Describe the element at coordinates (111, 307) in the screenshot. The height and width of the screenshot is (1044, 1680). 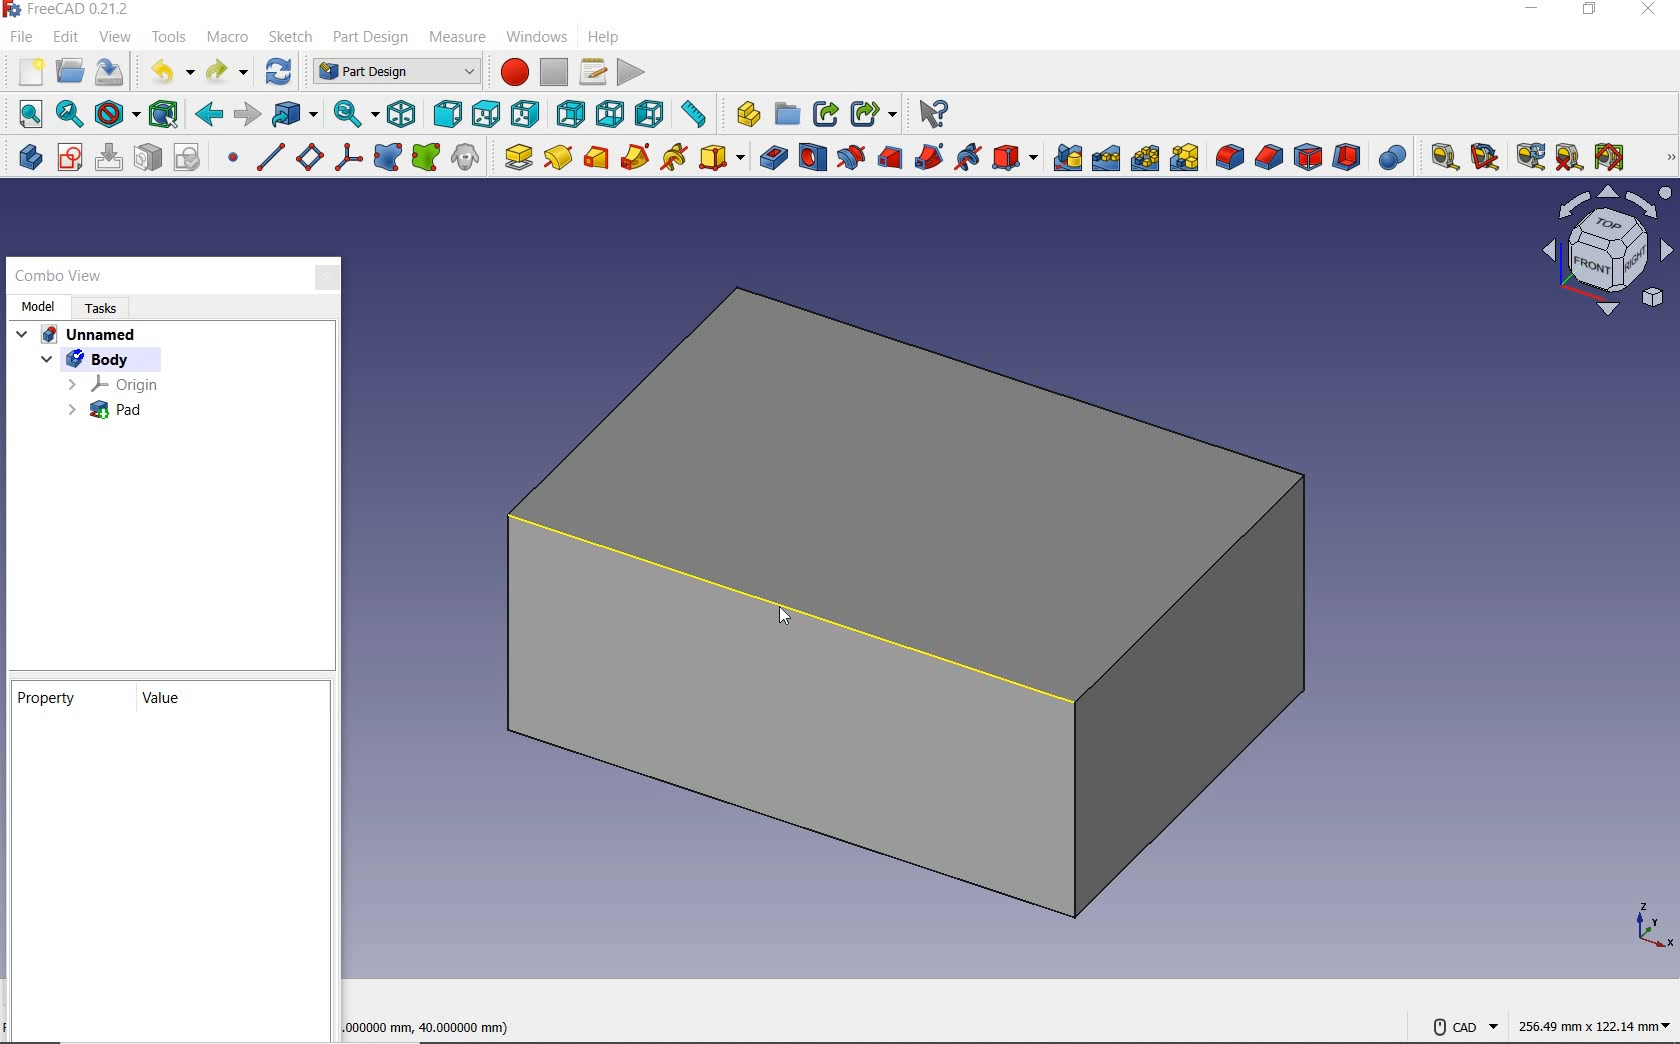
I see `tasks` at that location.